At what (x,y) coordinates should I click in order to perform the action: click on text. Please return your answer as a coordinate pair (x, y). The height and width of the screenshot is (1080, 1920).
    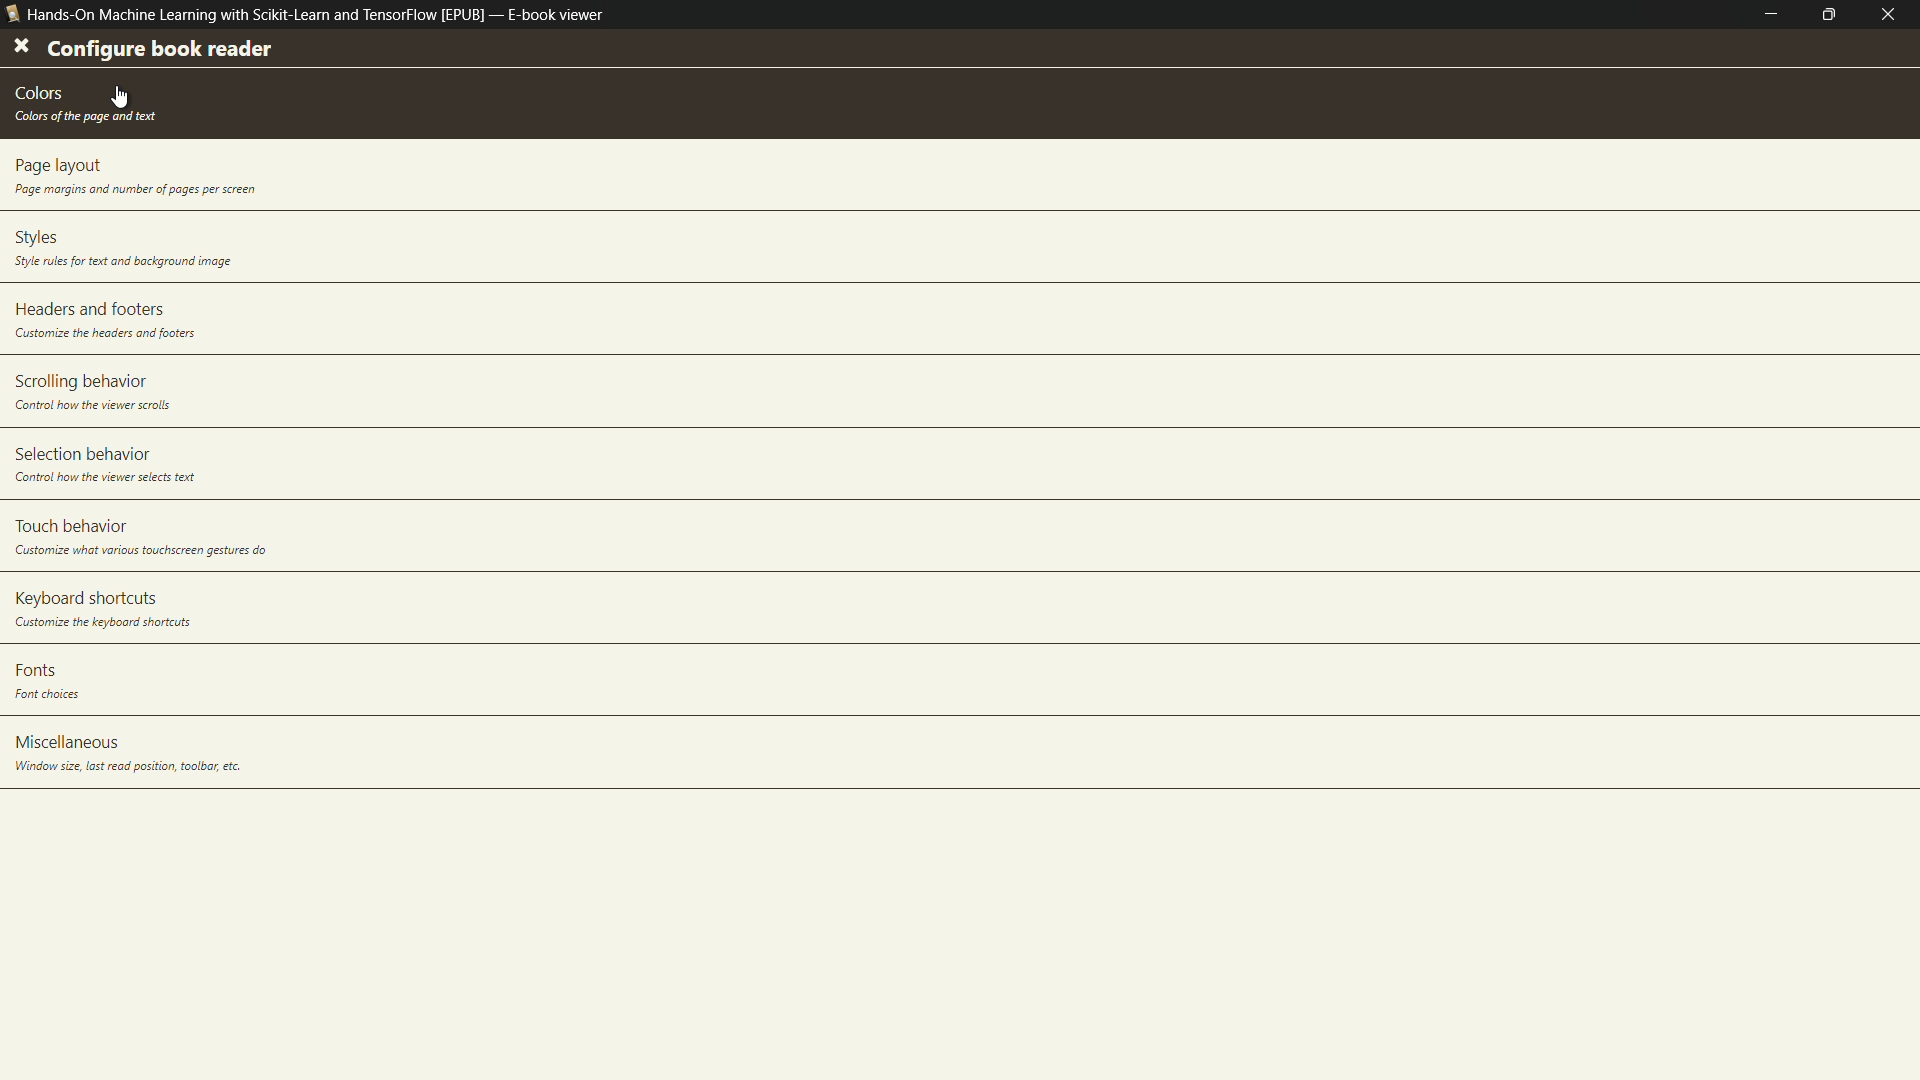
    Looking at the image, I should click on (105, 334).